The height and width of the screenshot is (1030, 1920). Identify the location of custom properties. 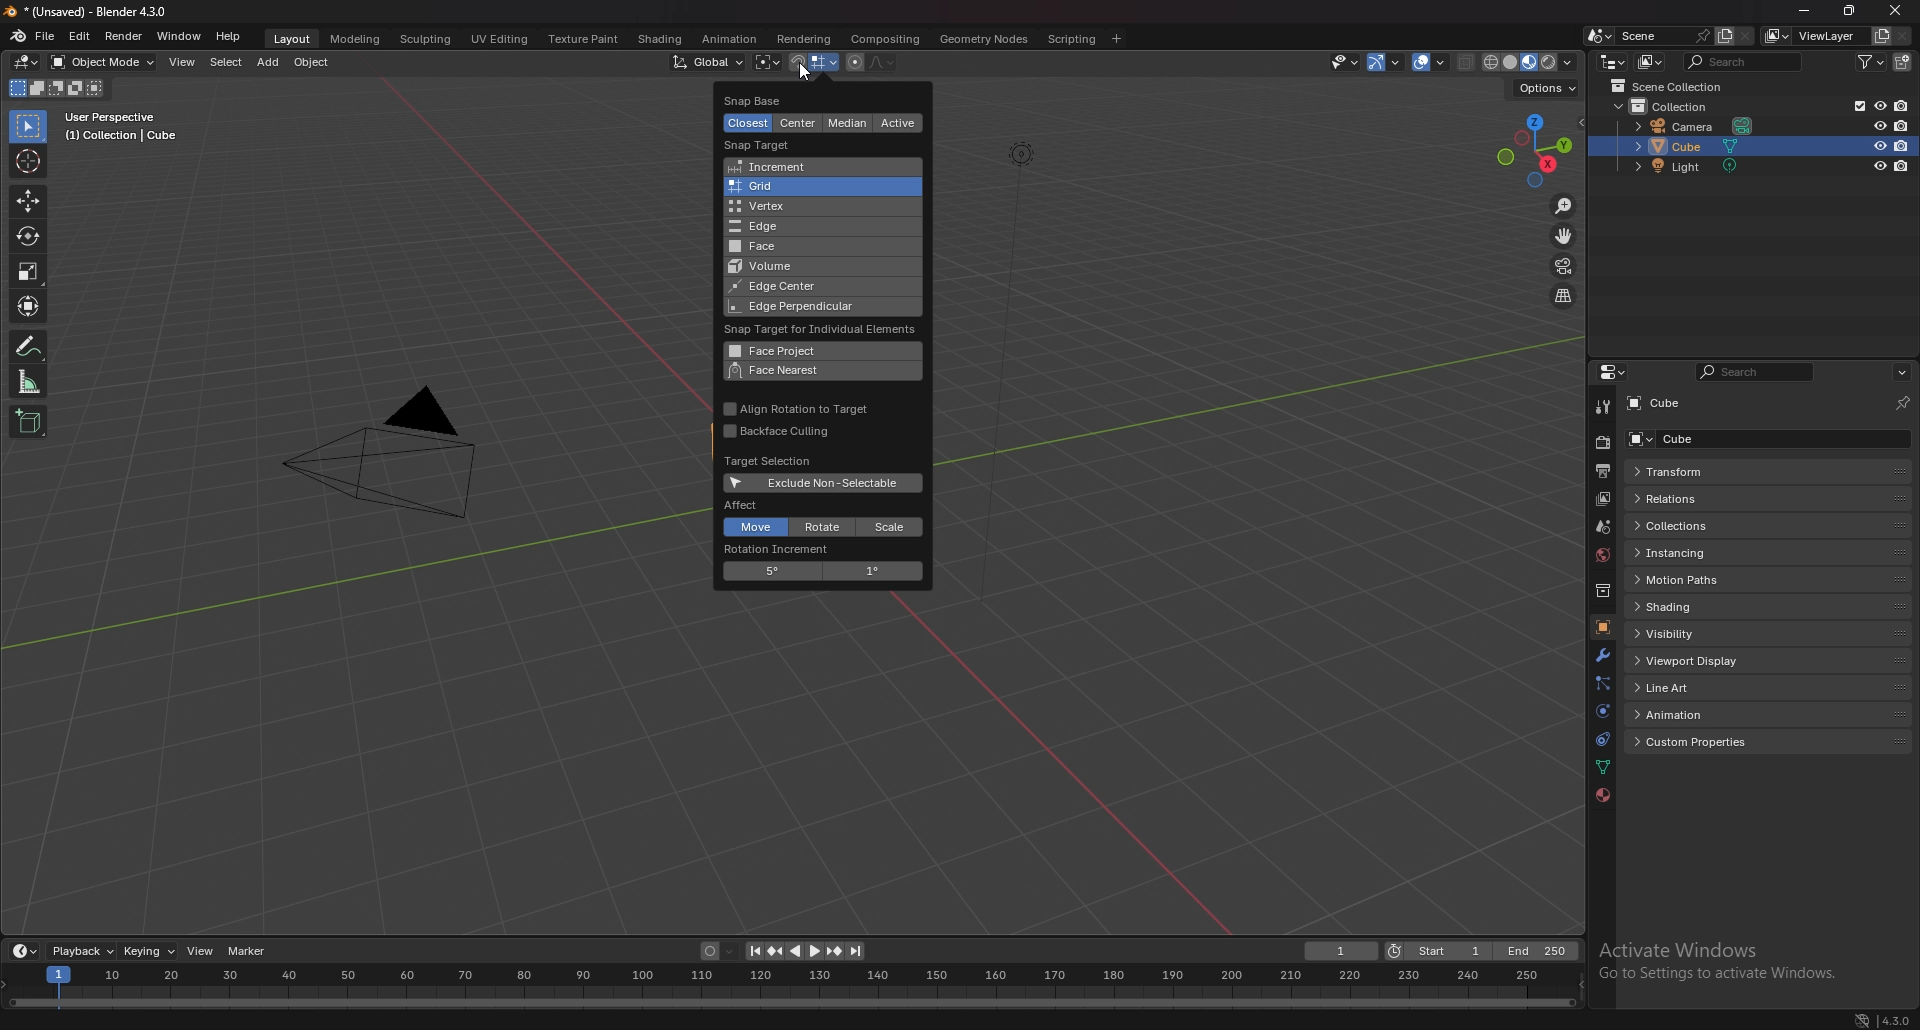
(1699, 742).